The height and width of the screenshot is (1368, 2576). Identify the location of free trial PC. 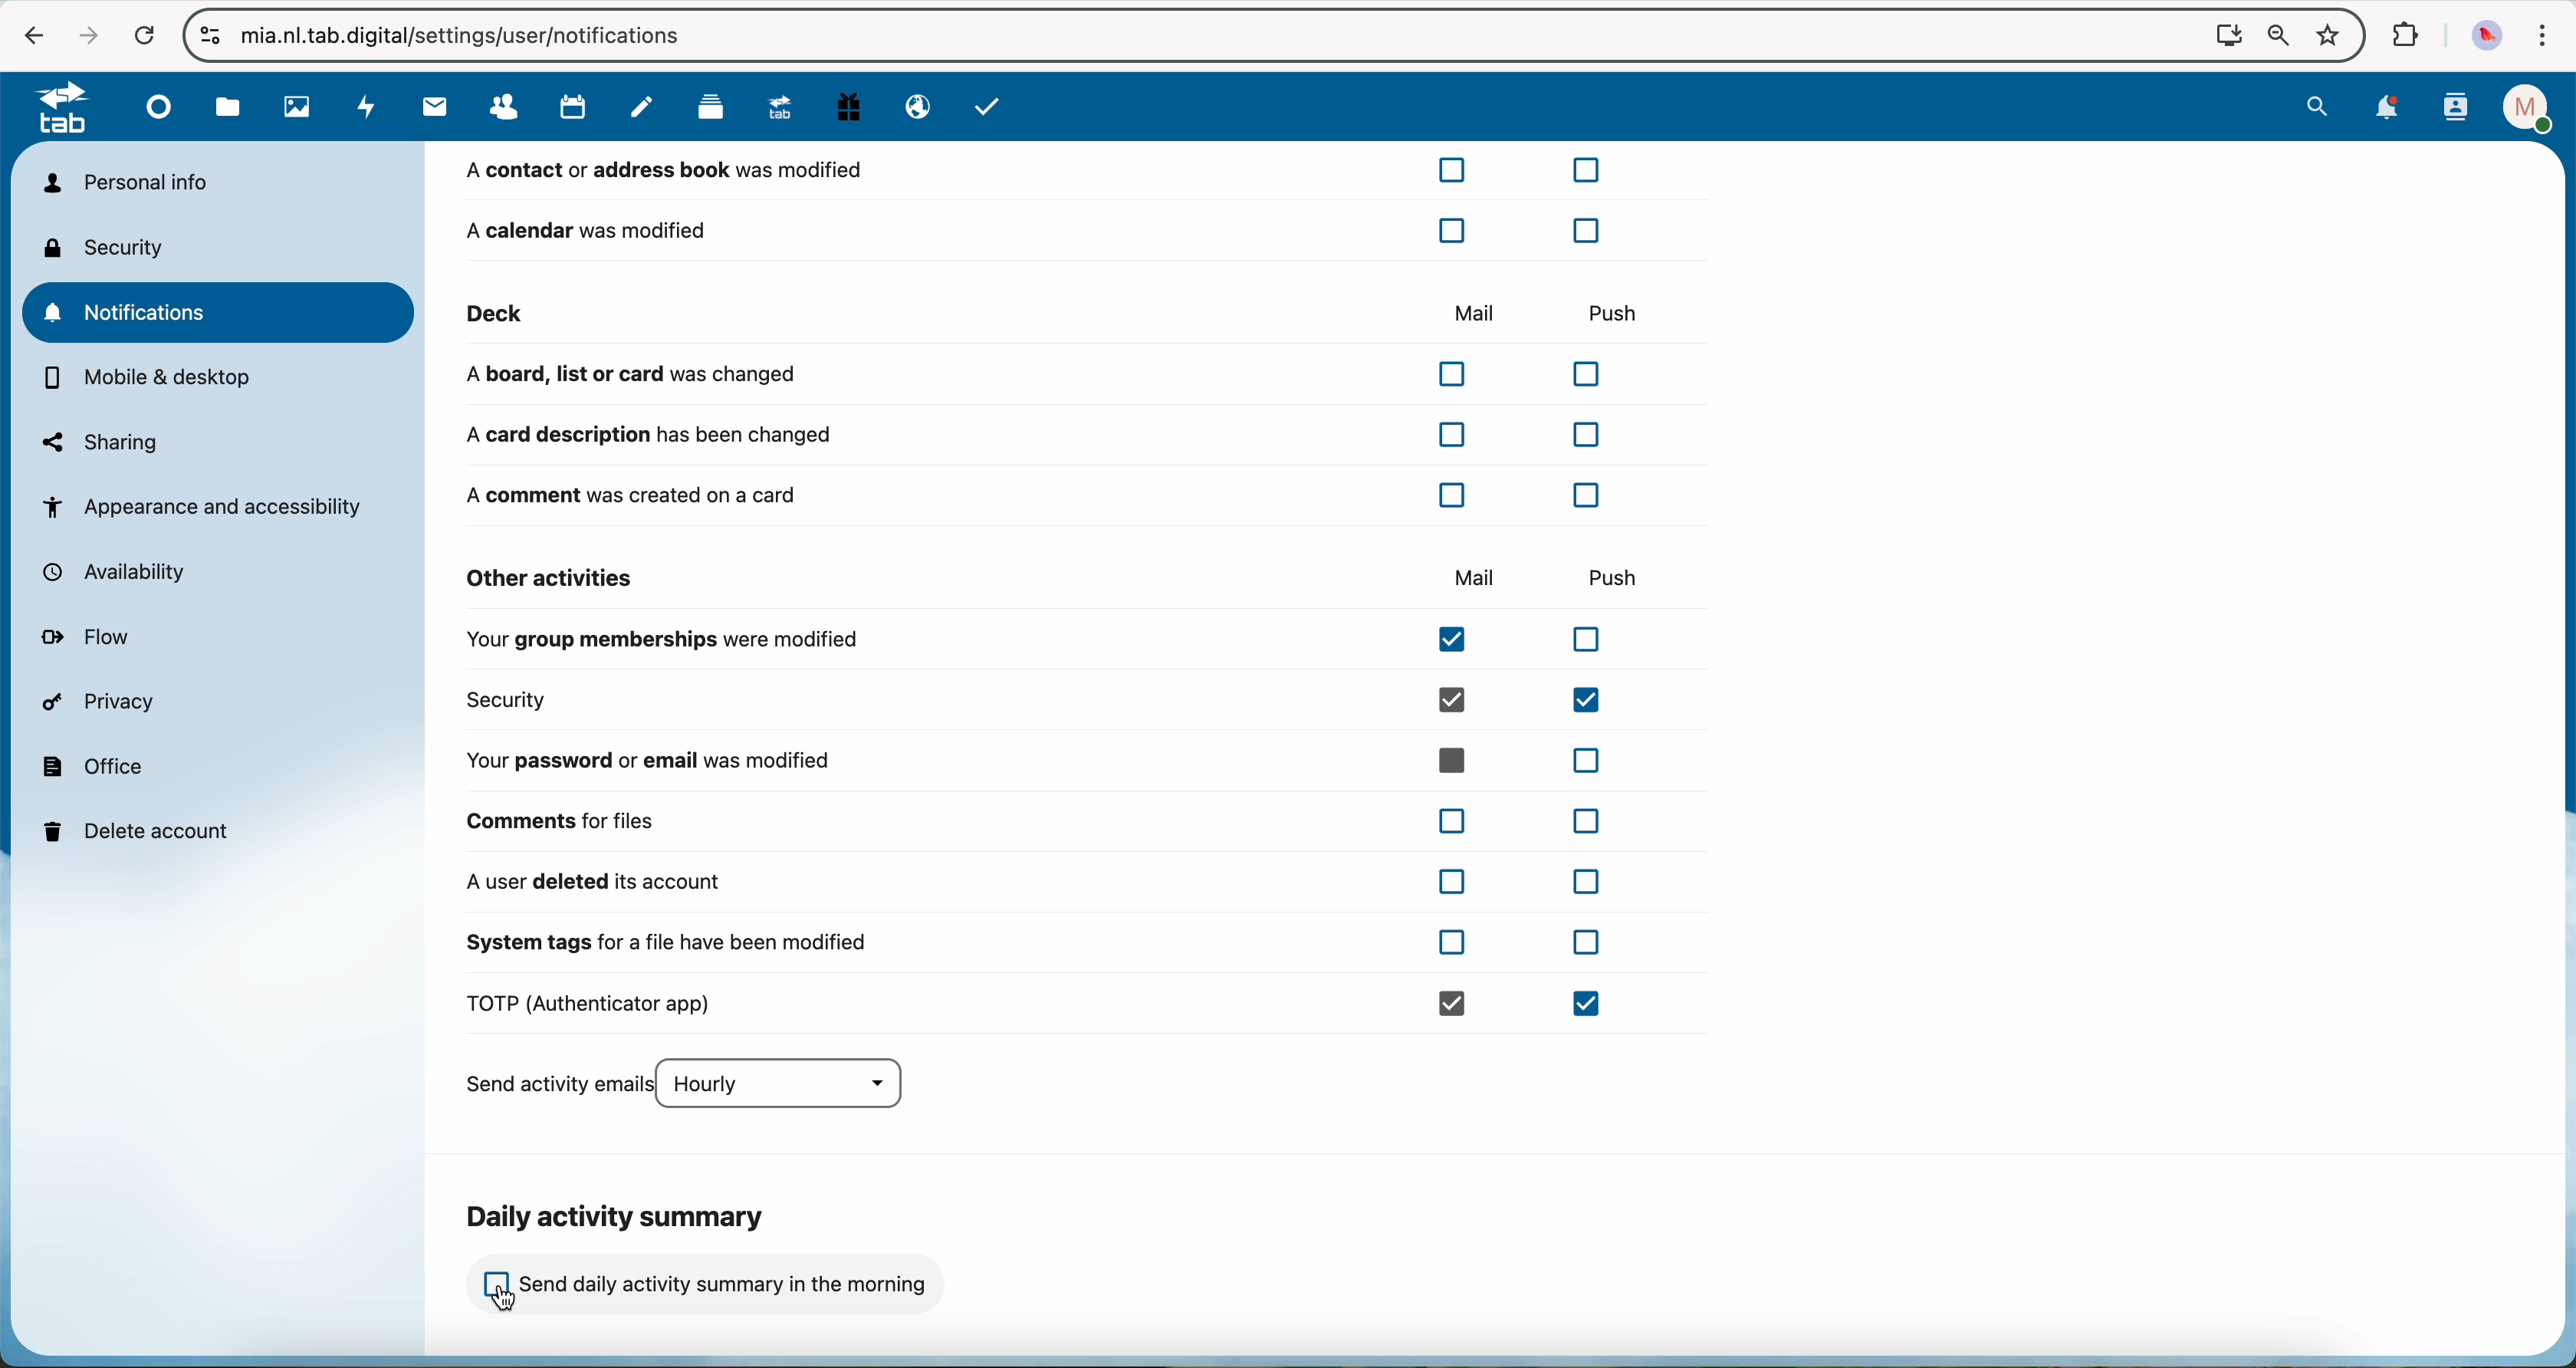
(852, 110).